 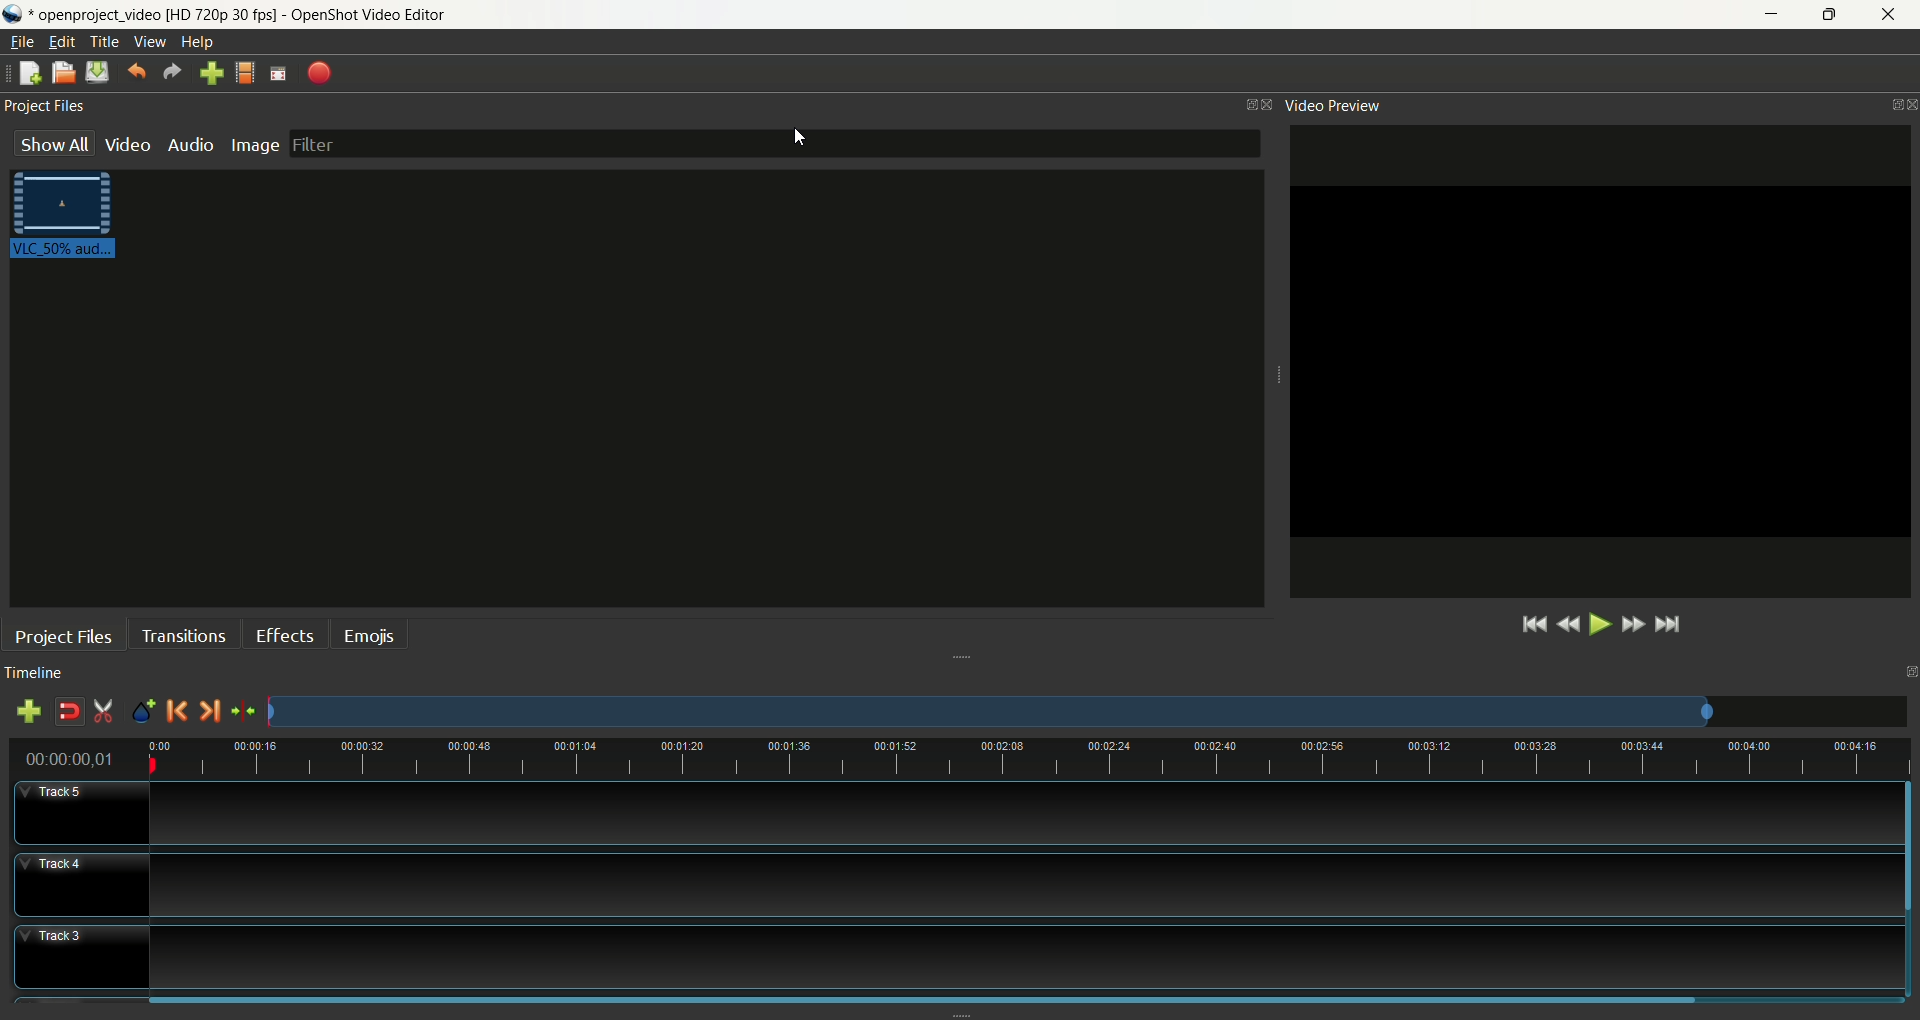 What do you see at coordinates (179, 711) in the screenshot?
I see `previous marker` at bounding box center [179, 711].